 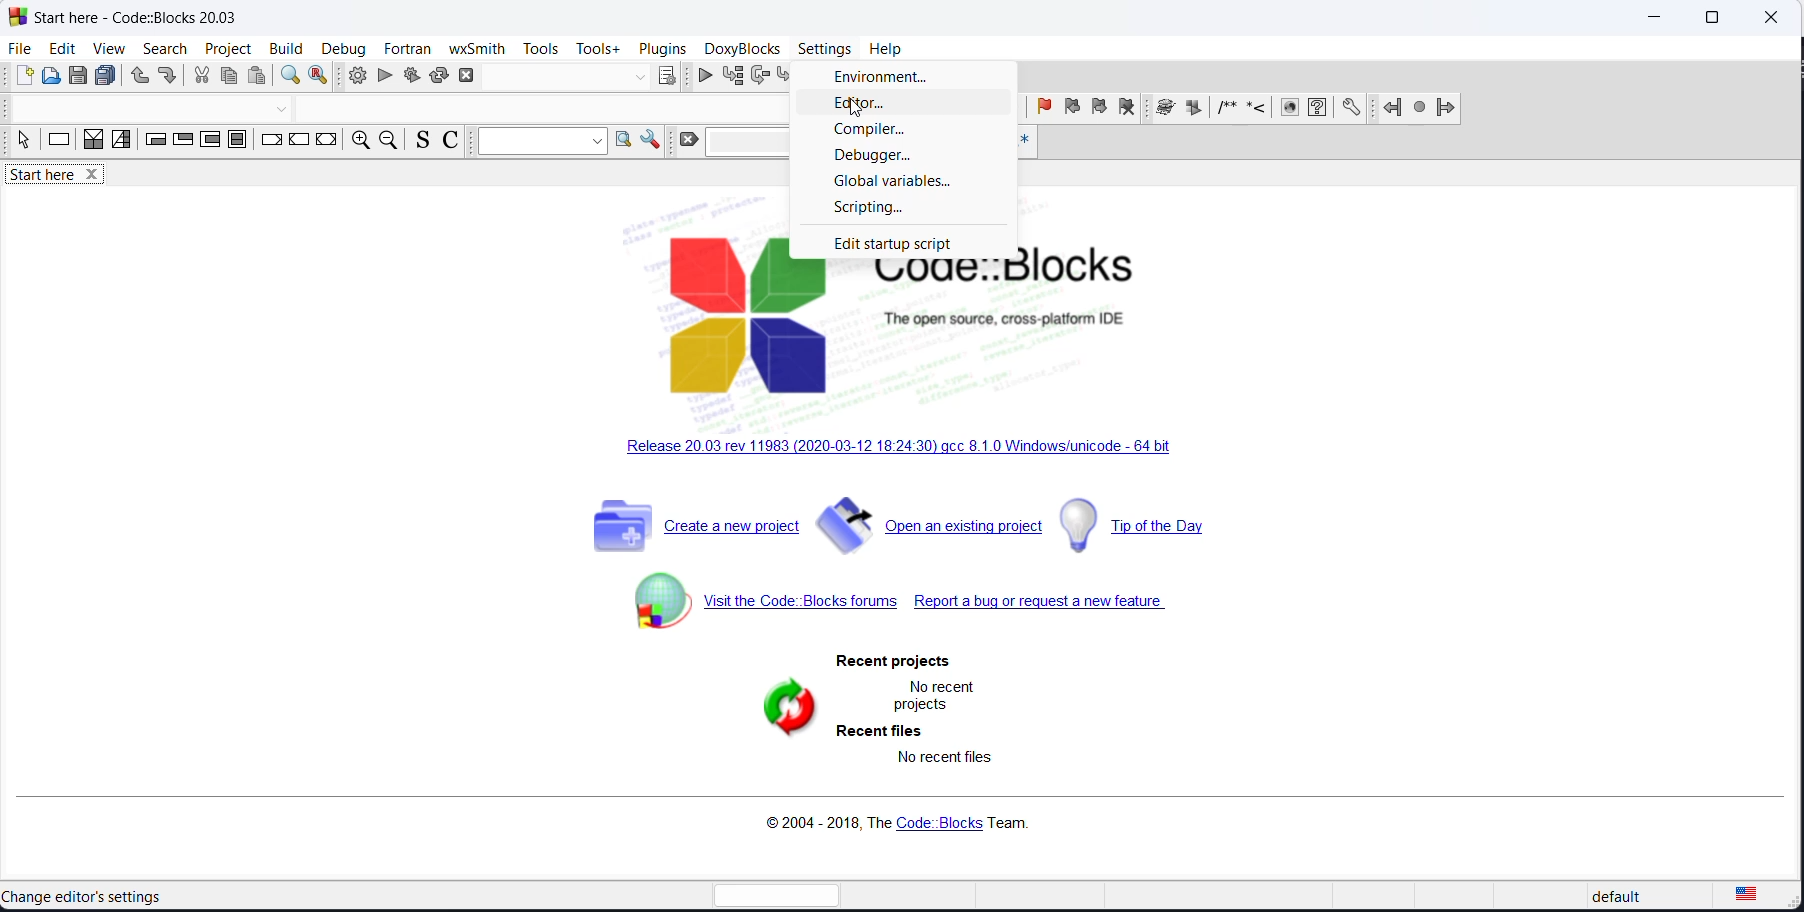 What do you see at coordinates (667, 75) in the screenshot?
I see `target dialog` at bounding box center [667, 75].